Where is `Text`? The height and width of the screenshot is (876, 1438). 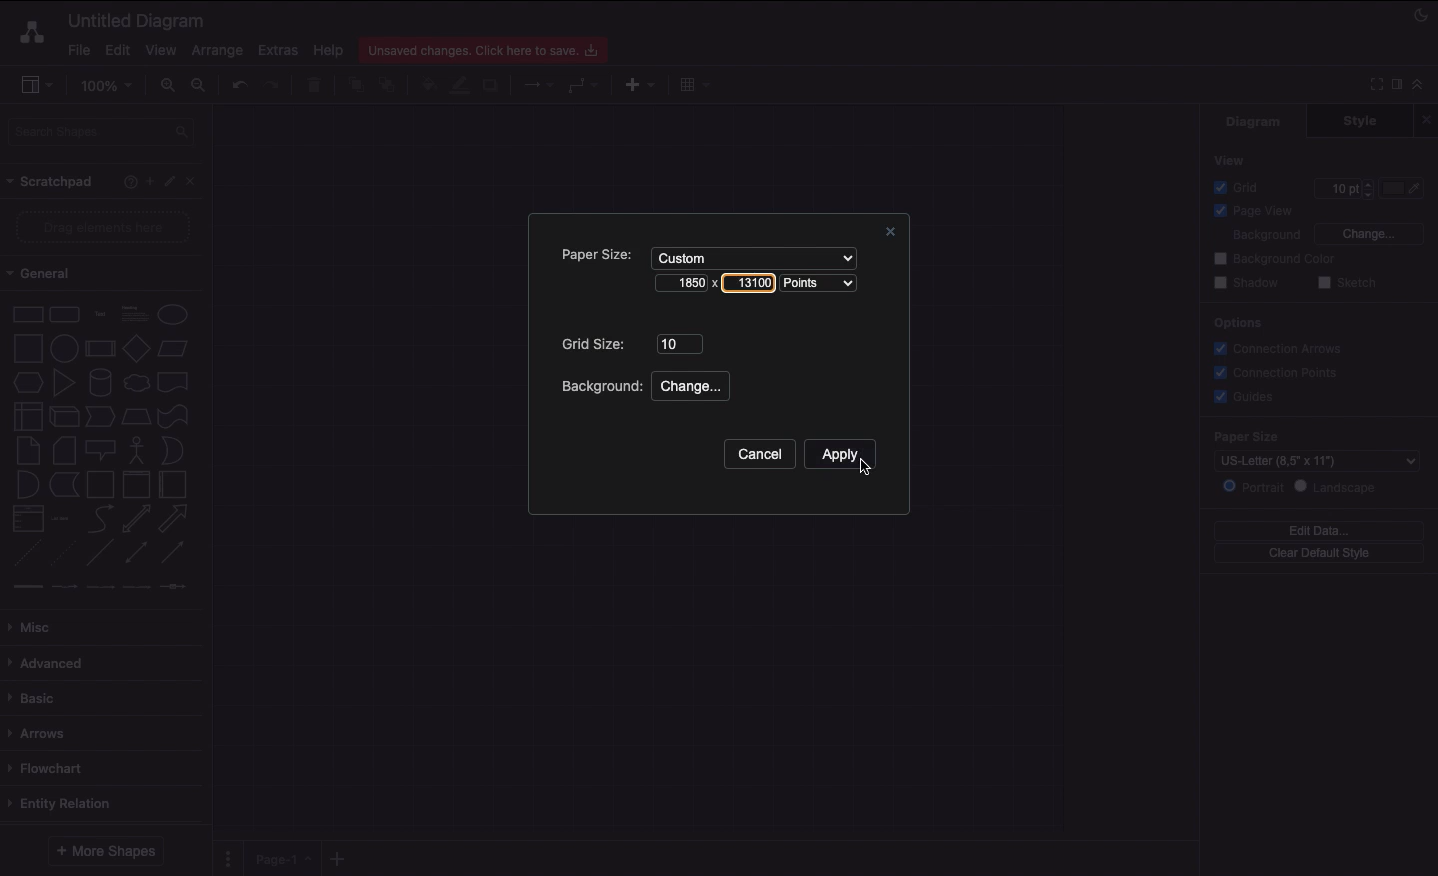
Text is located at coordinates (100, 315).